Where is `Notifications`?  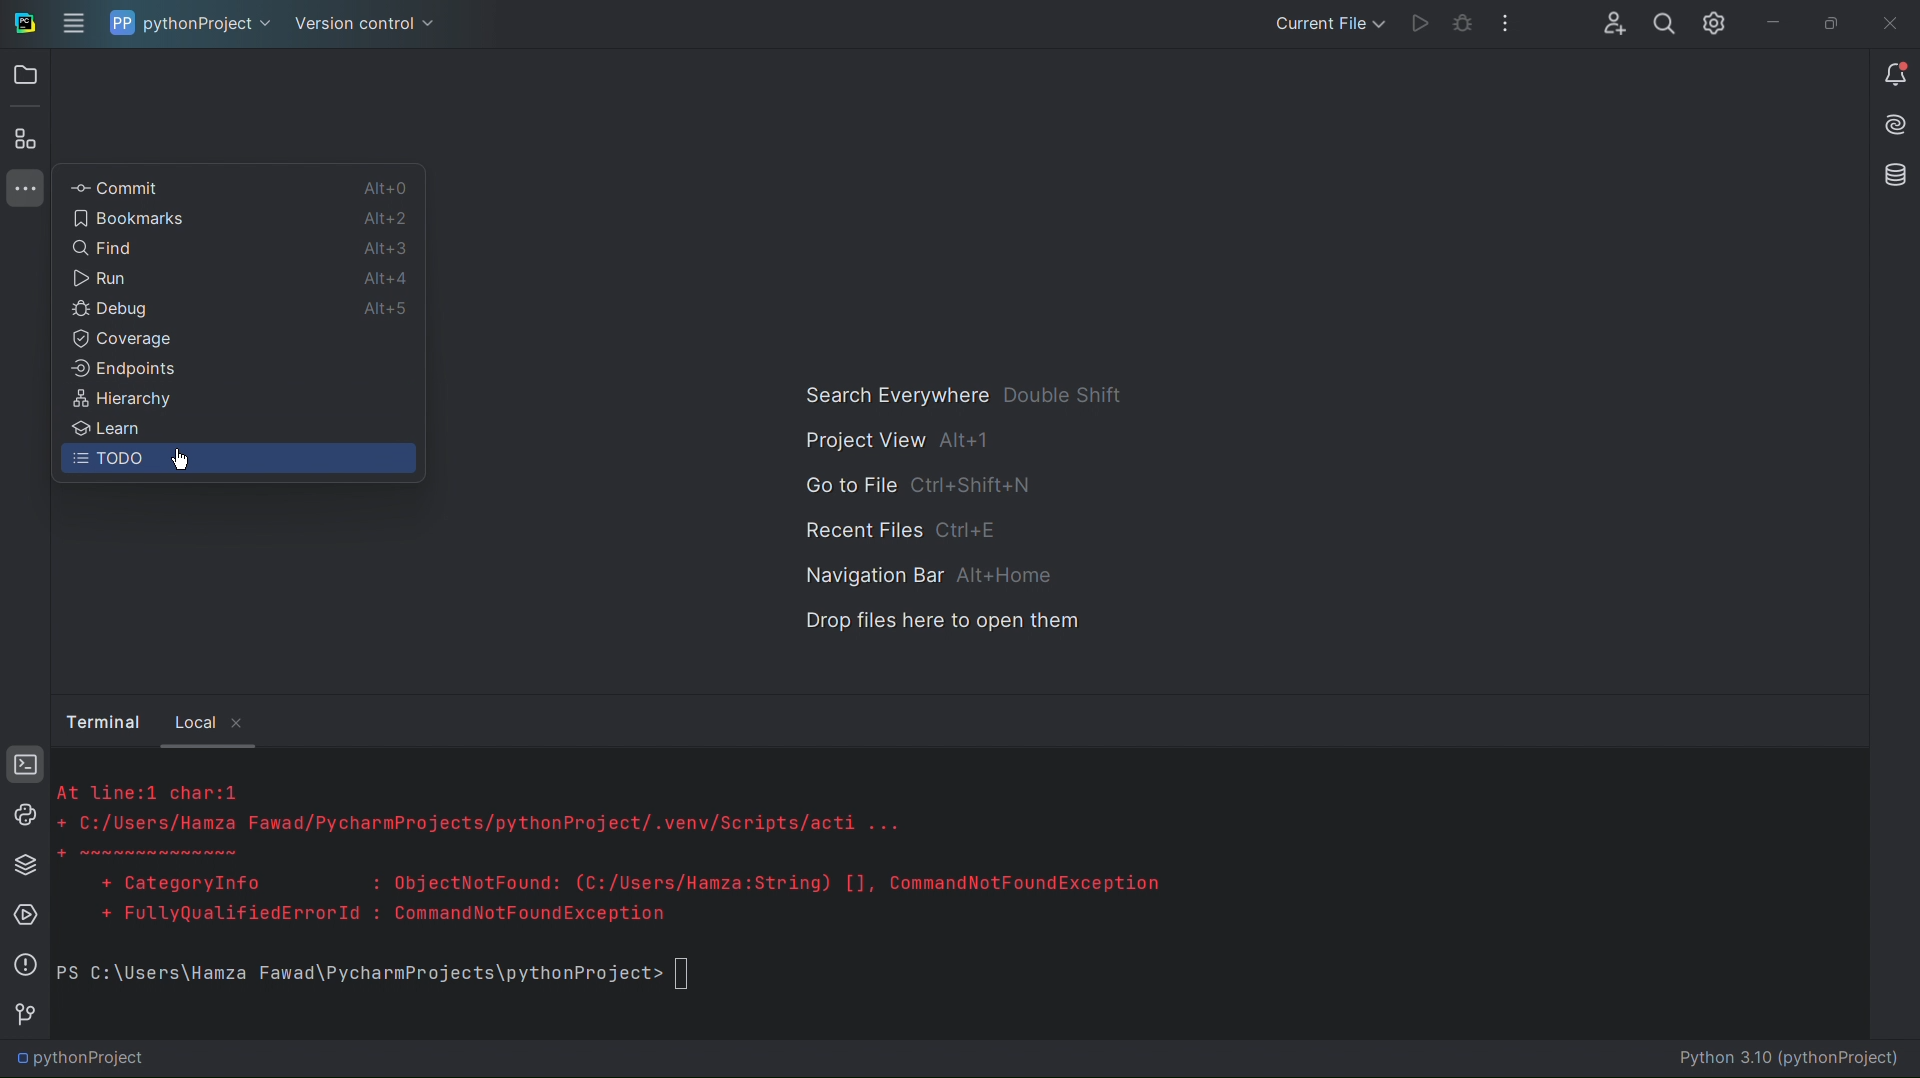
Notifications is located at coordinates (1892, 76).